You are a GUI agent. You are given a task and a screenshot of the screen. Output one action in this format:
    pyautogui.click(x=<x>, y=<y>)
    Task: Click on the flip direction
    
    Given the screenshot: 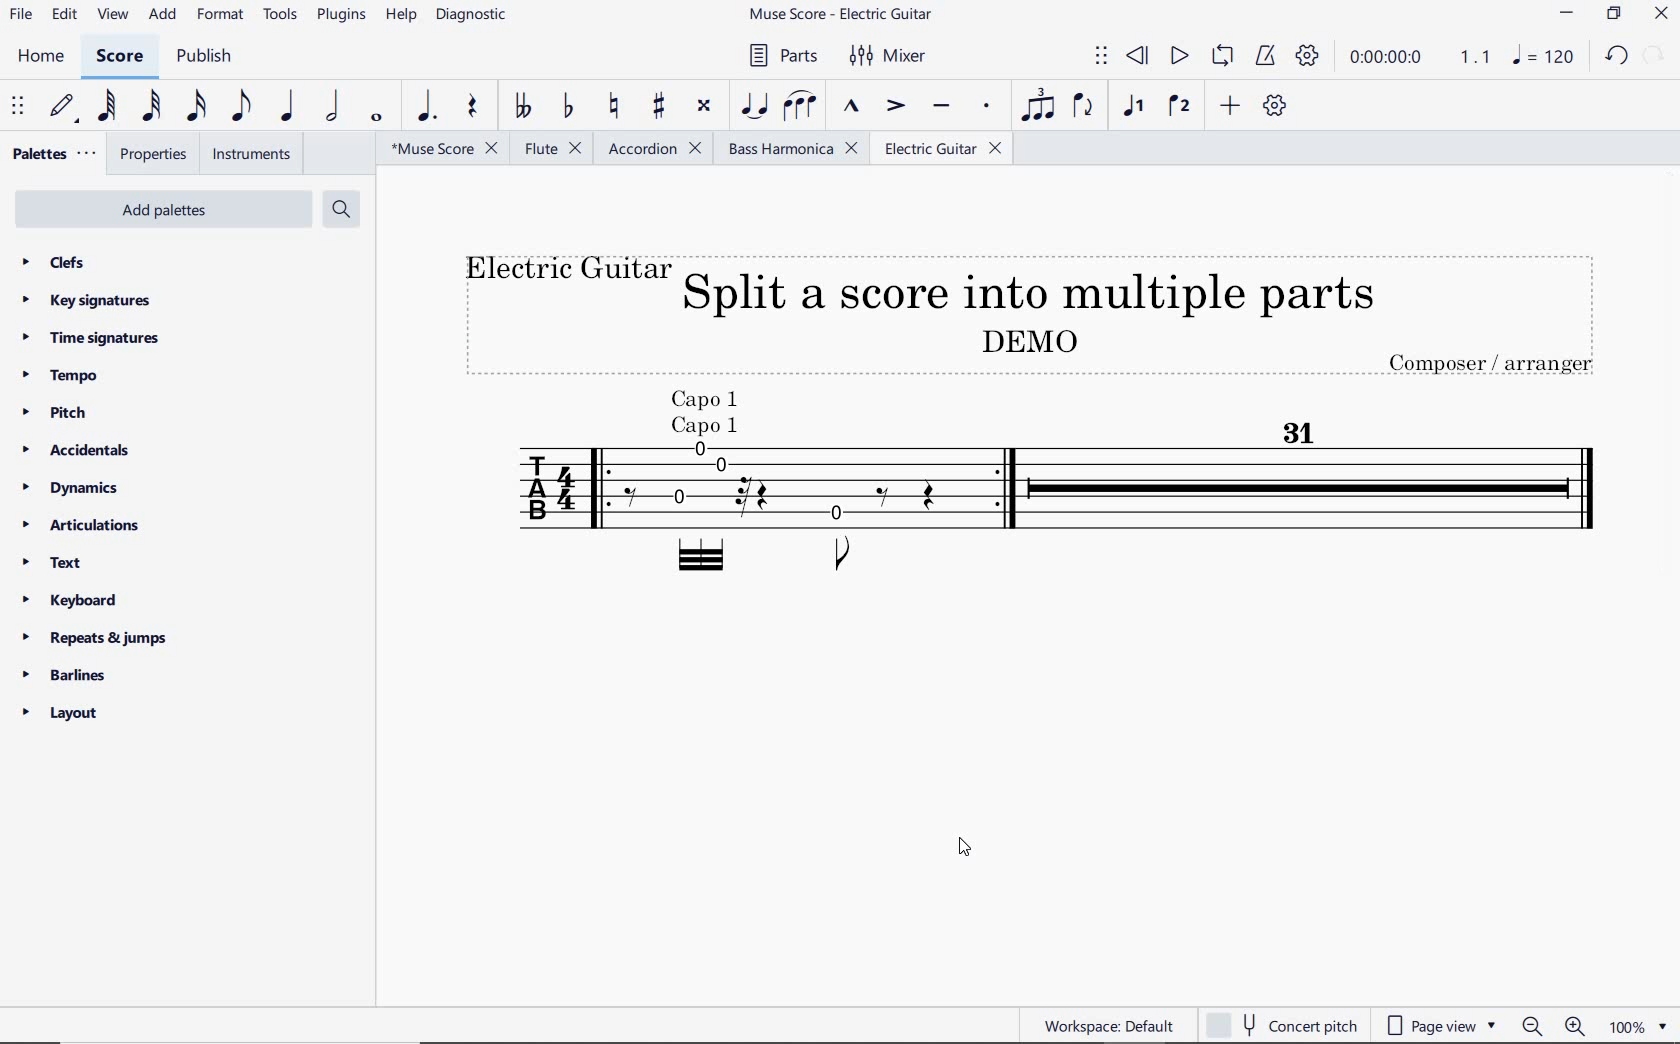 What is the action you would take?
    pyautogui.click(x=1085, y=110)
    